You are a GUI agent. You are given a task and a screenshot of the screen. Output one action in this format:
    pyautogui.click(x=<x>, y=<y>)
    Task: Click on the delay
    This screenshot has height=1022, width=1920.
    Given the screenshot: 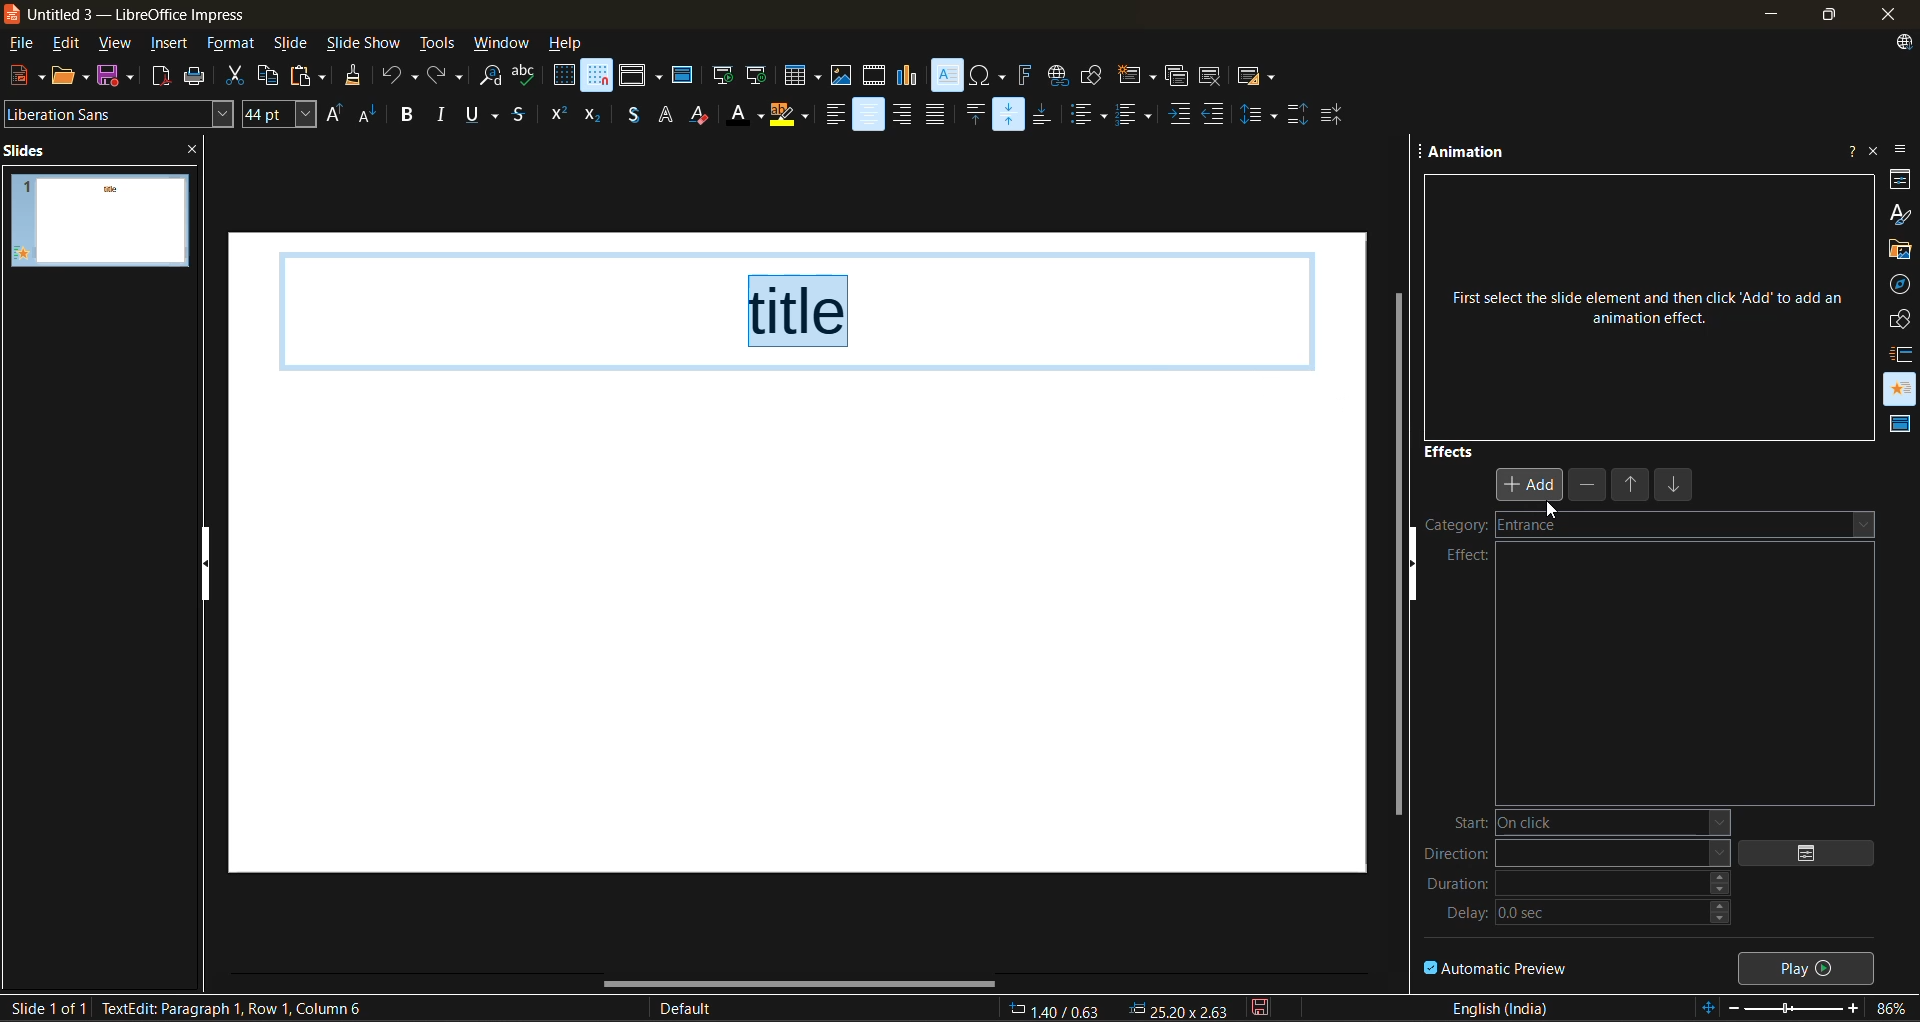 What is the action you would take?
    pyautogui.click(x=1591, y=918)
    